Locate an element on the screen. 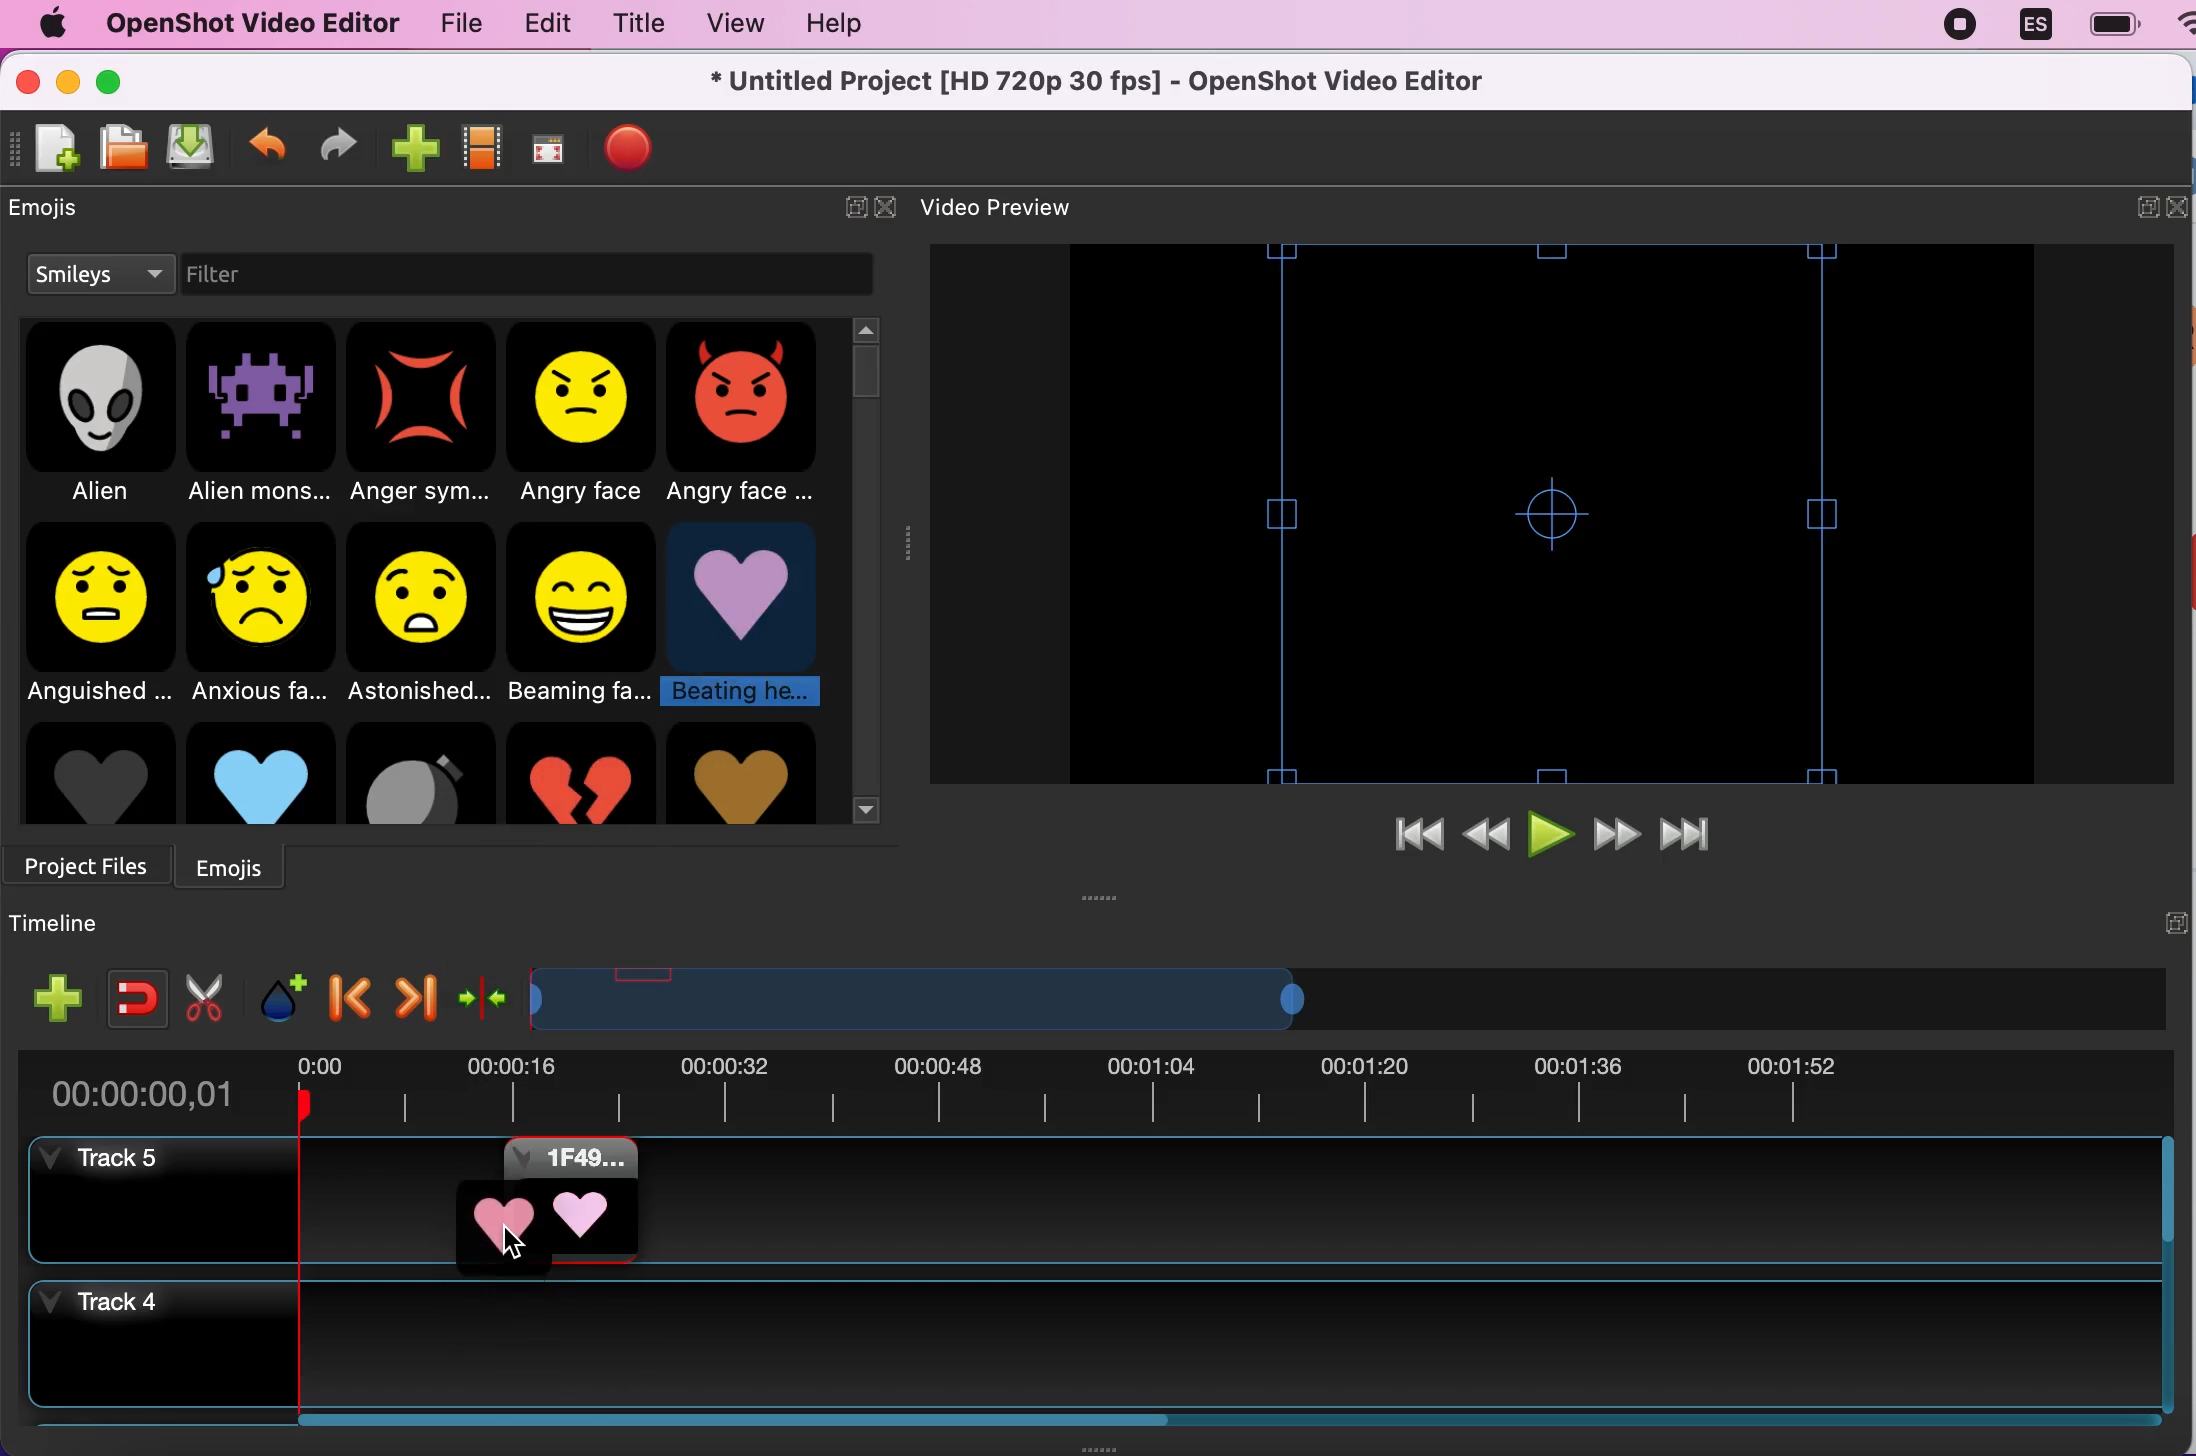  center the timeline is located at coordinates (484, 993).